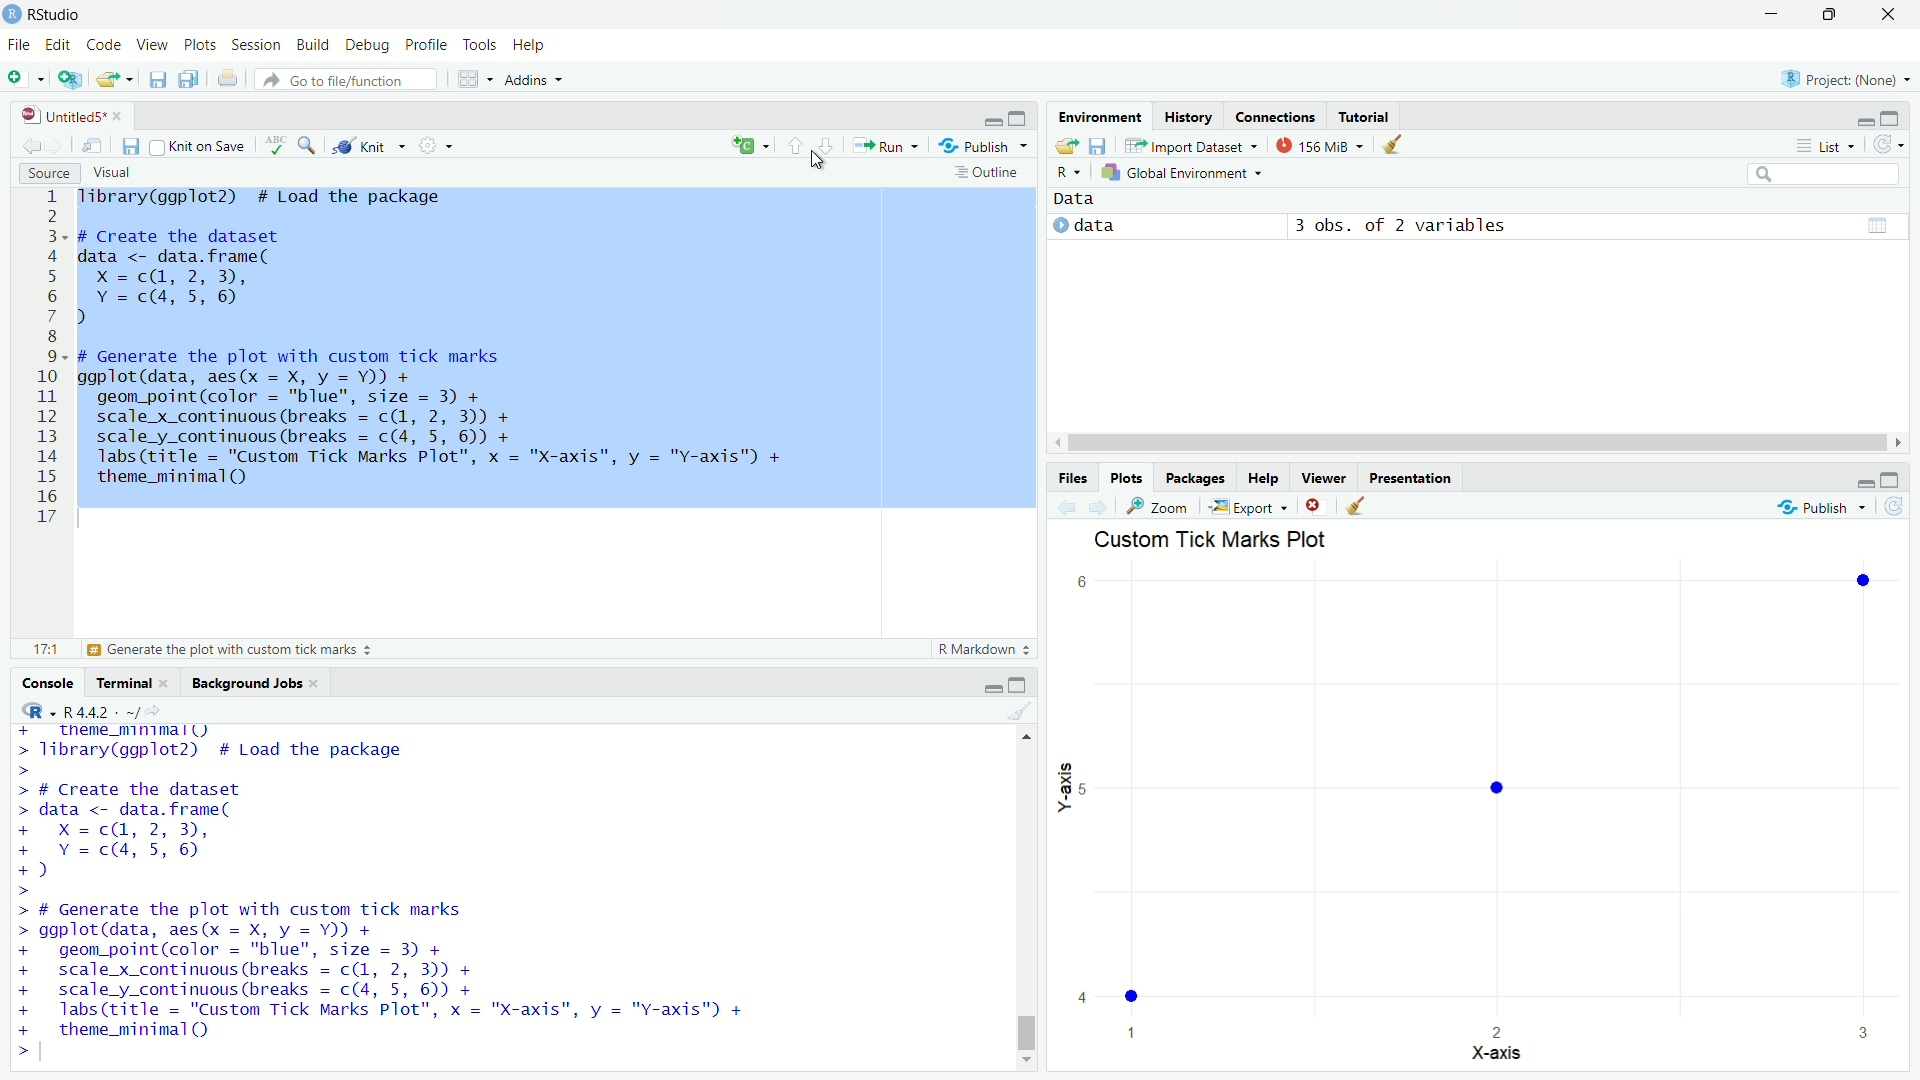 The width and height of the screenshot is (1920, 1080). Describe the element at coordinates (172, 683) in the screenshot. I see `close` at that location.